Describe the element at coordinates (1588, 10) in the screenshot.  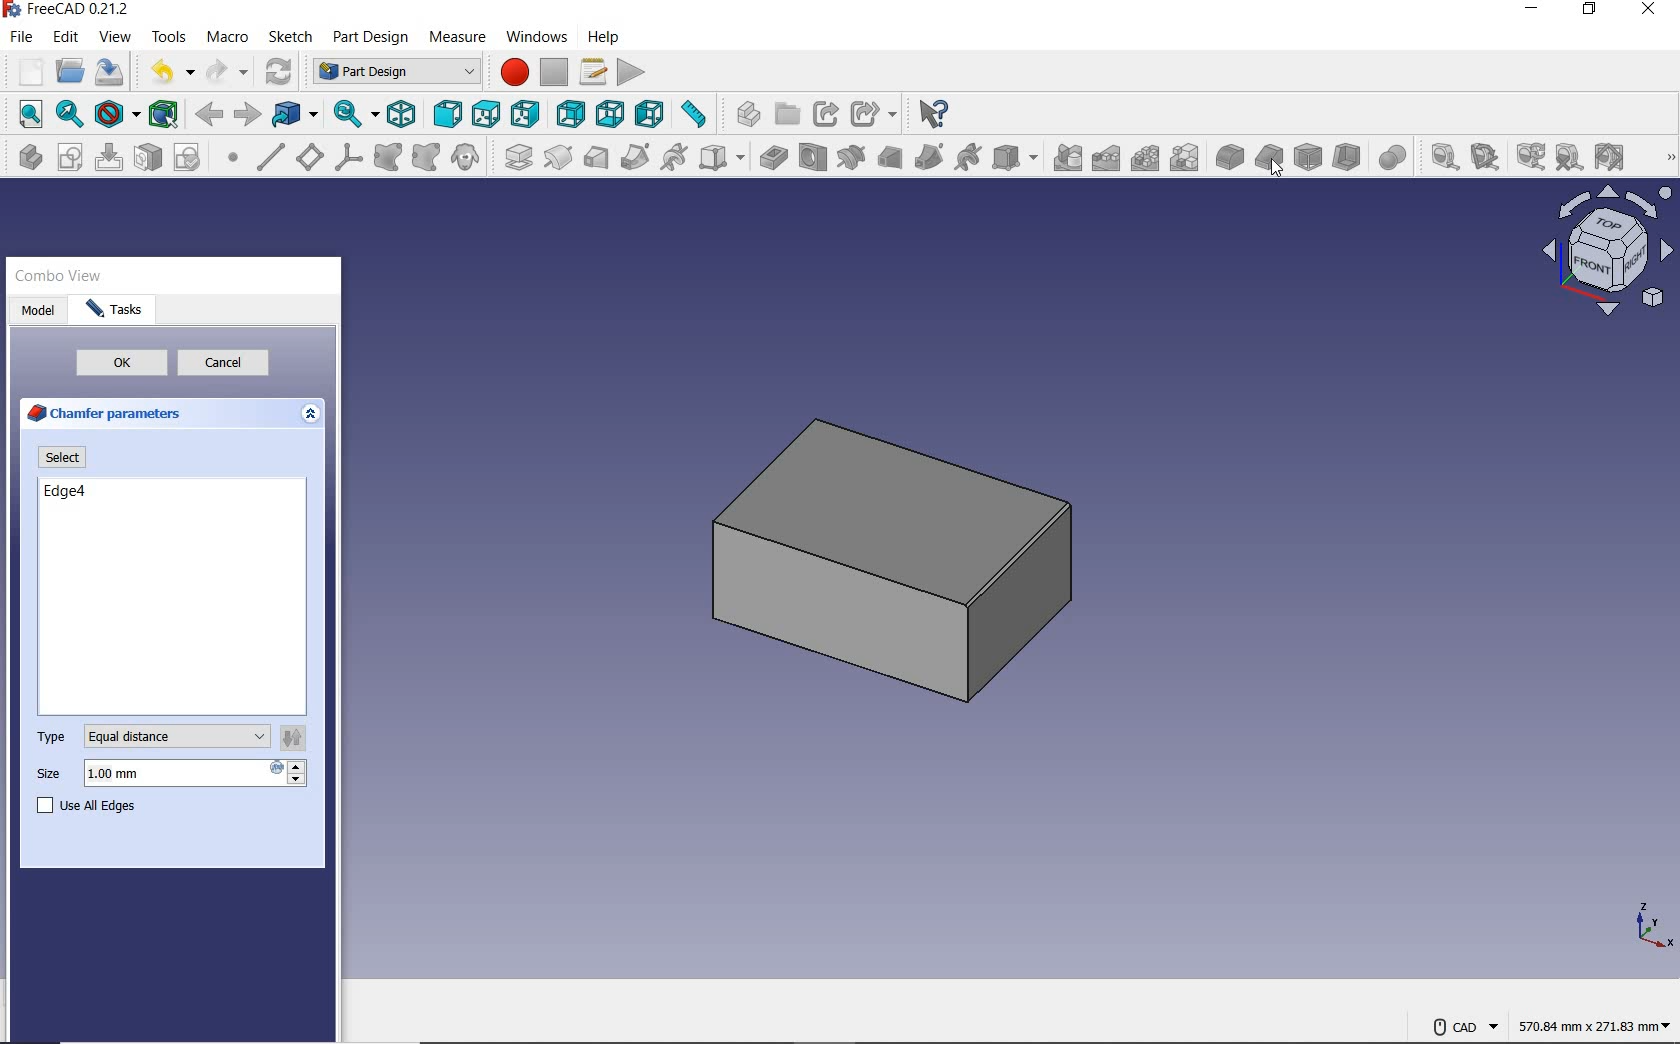
I see `restore down` at that location.